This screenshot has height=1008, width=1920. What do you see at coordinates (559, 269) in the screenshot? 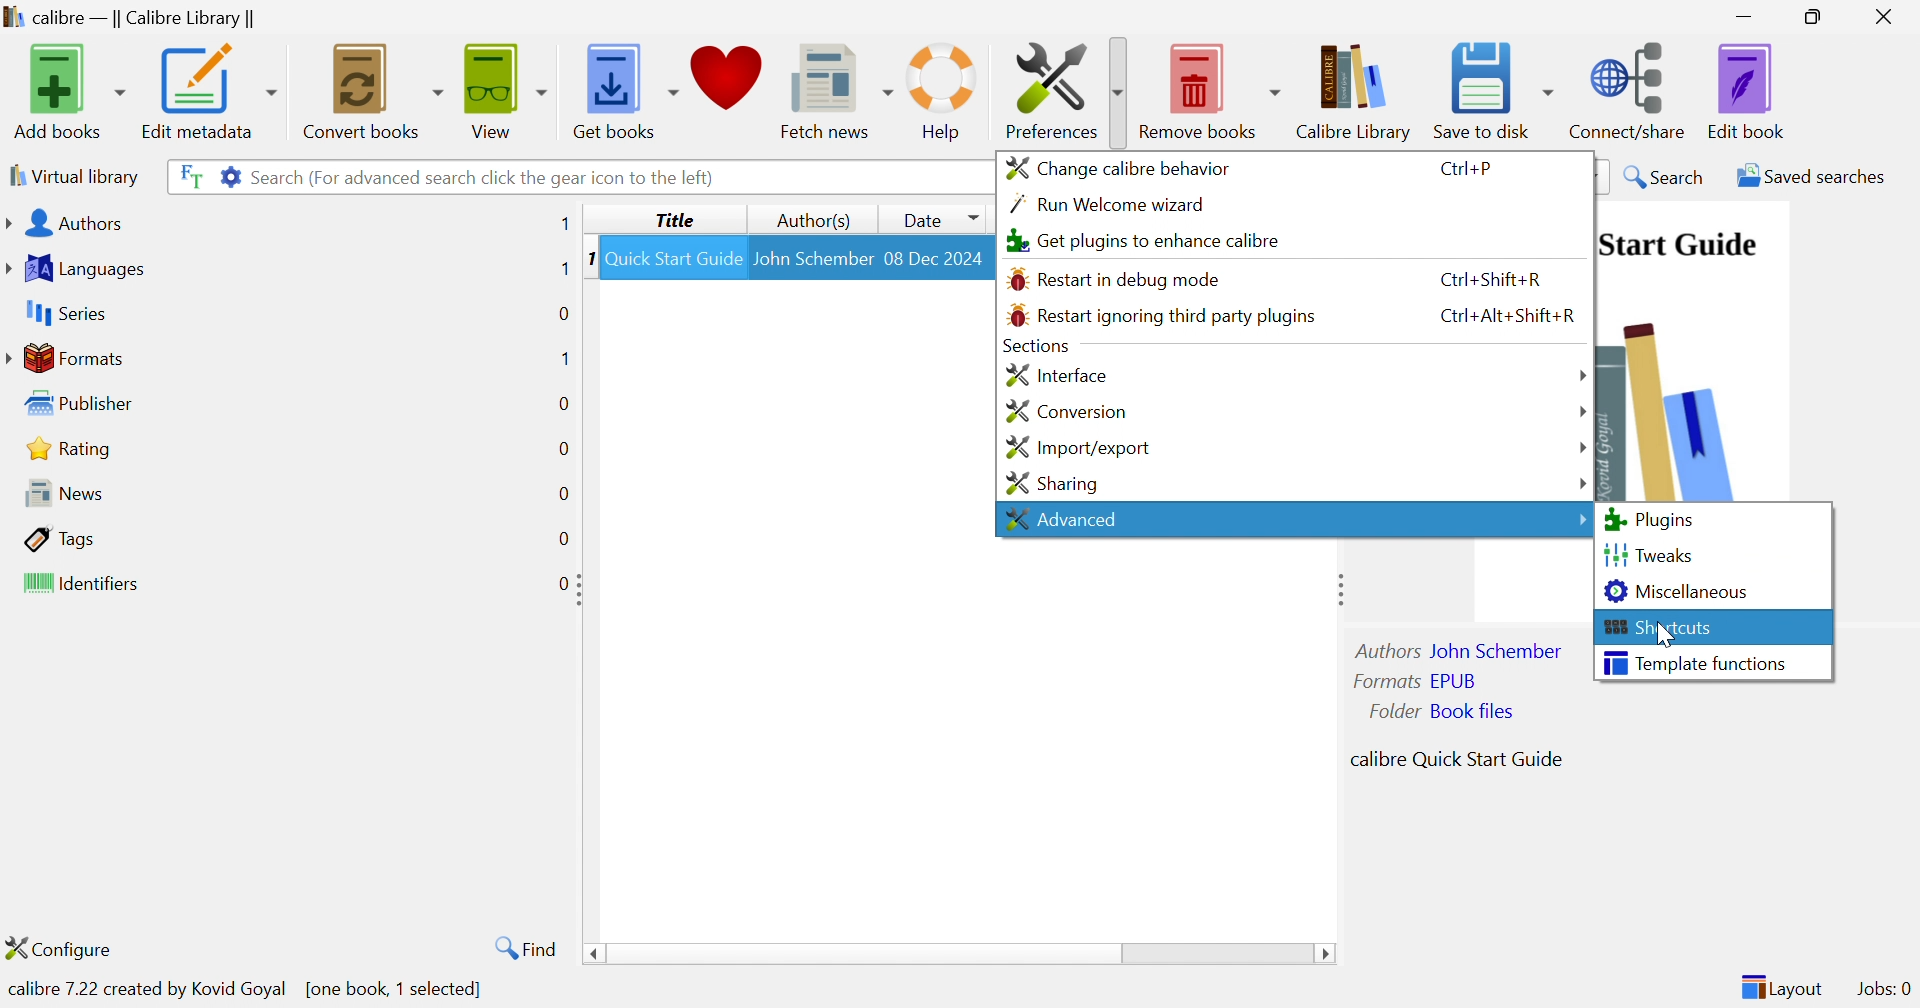
I see `1` at bounding box center [559, 269].